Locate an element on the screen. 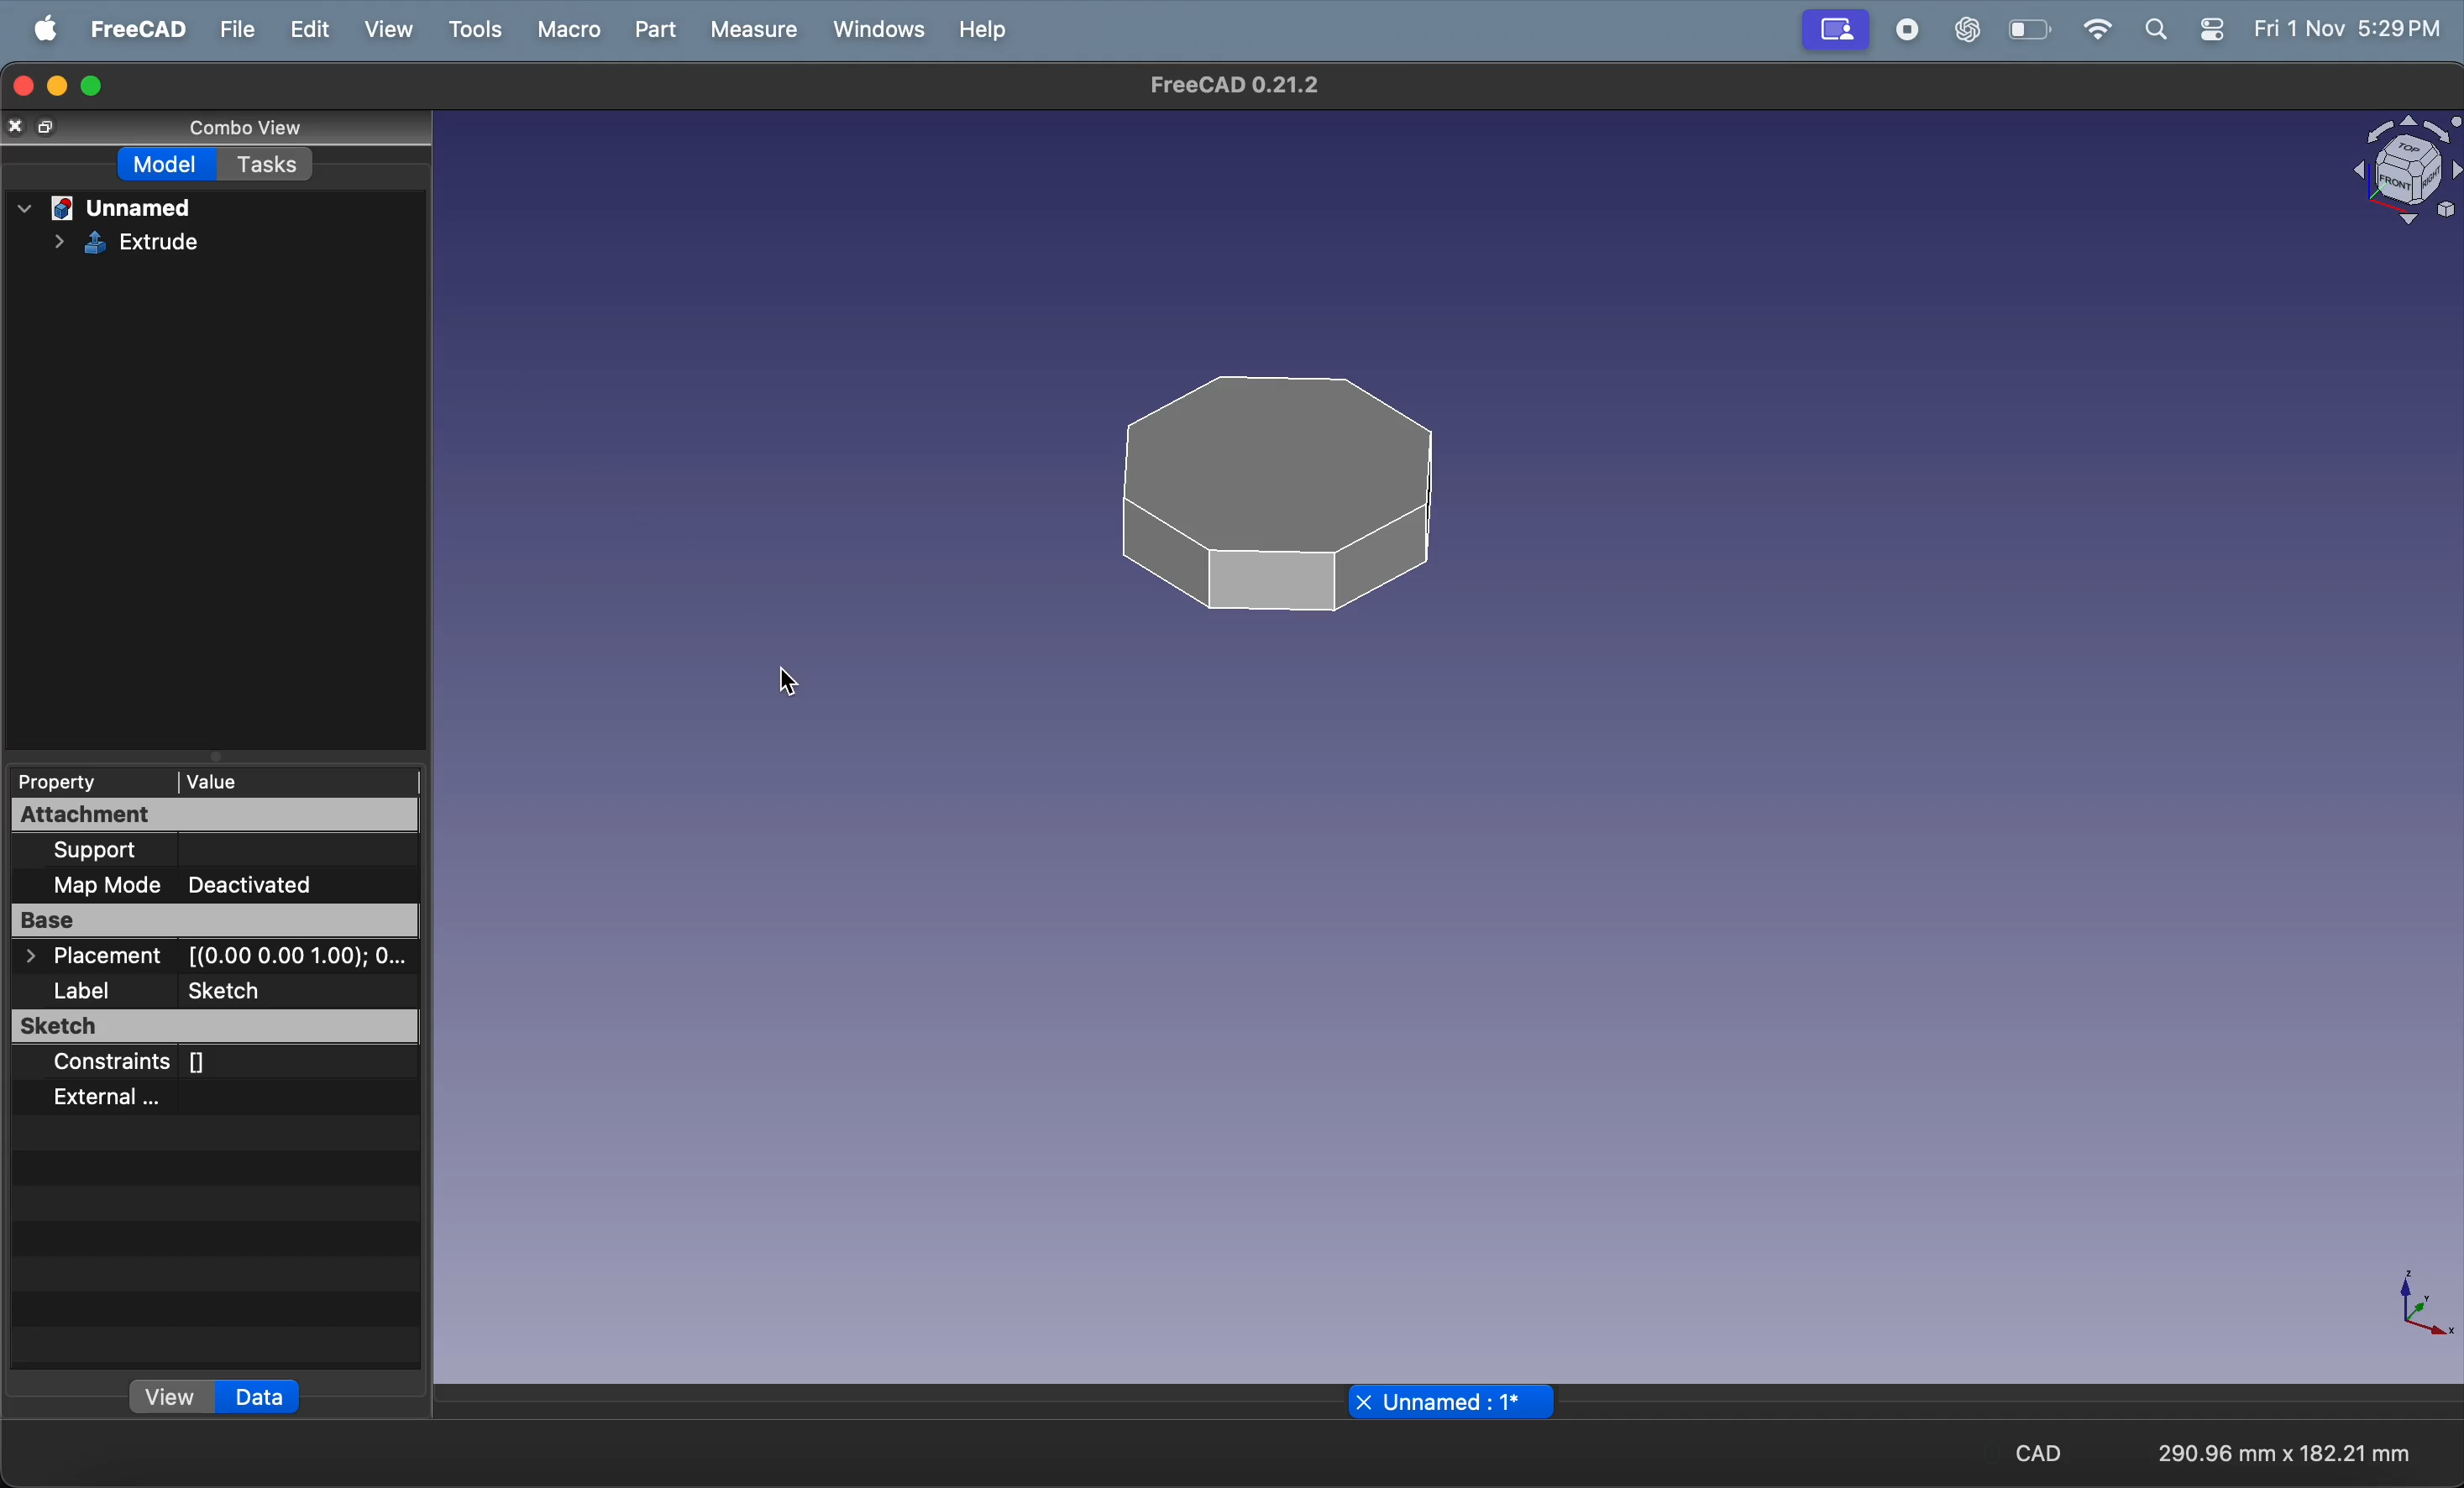 The width and height of the screenshot is (2464, 1488). placement co ordinates is located at coordinates (215, 959).